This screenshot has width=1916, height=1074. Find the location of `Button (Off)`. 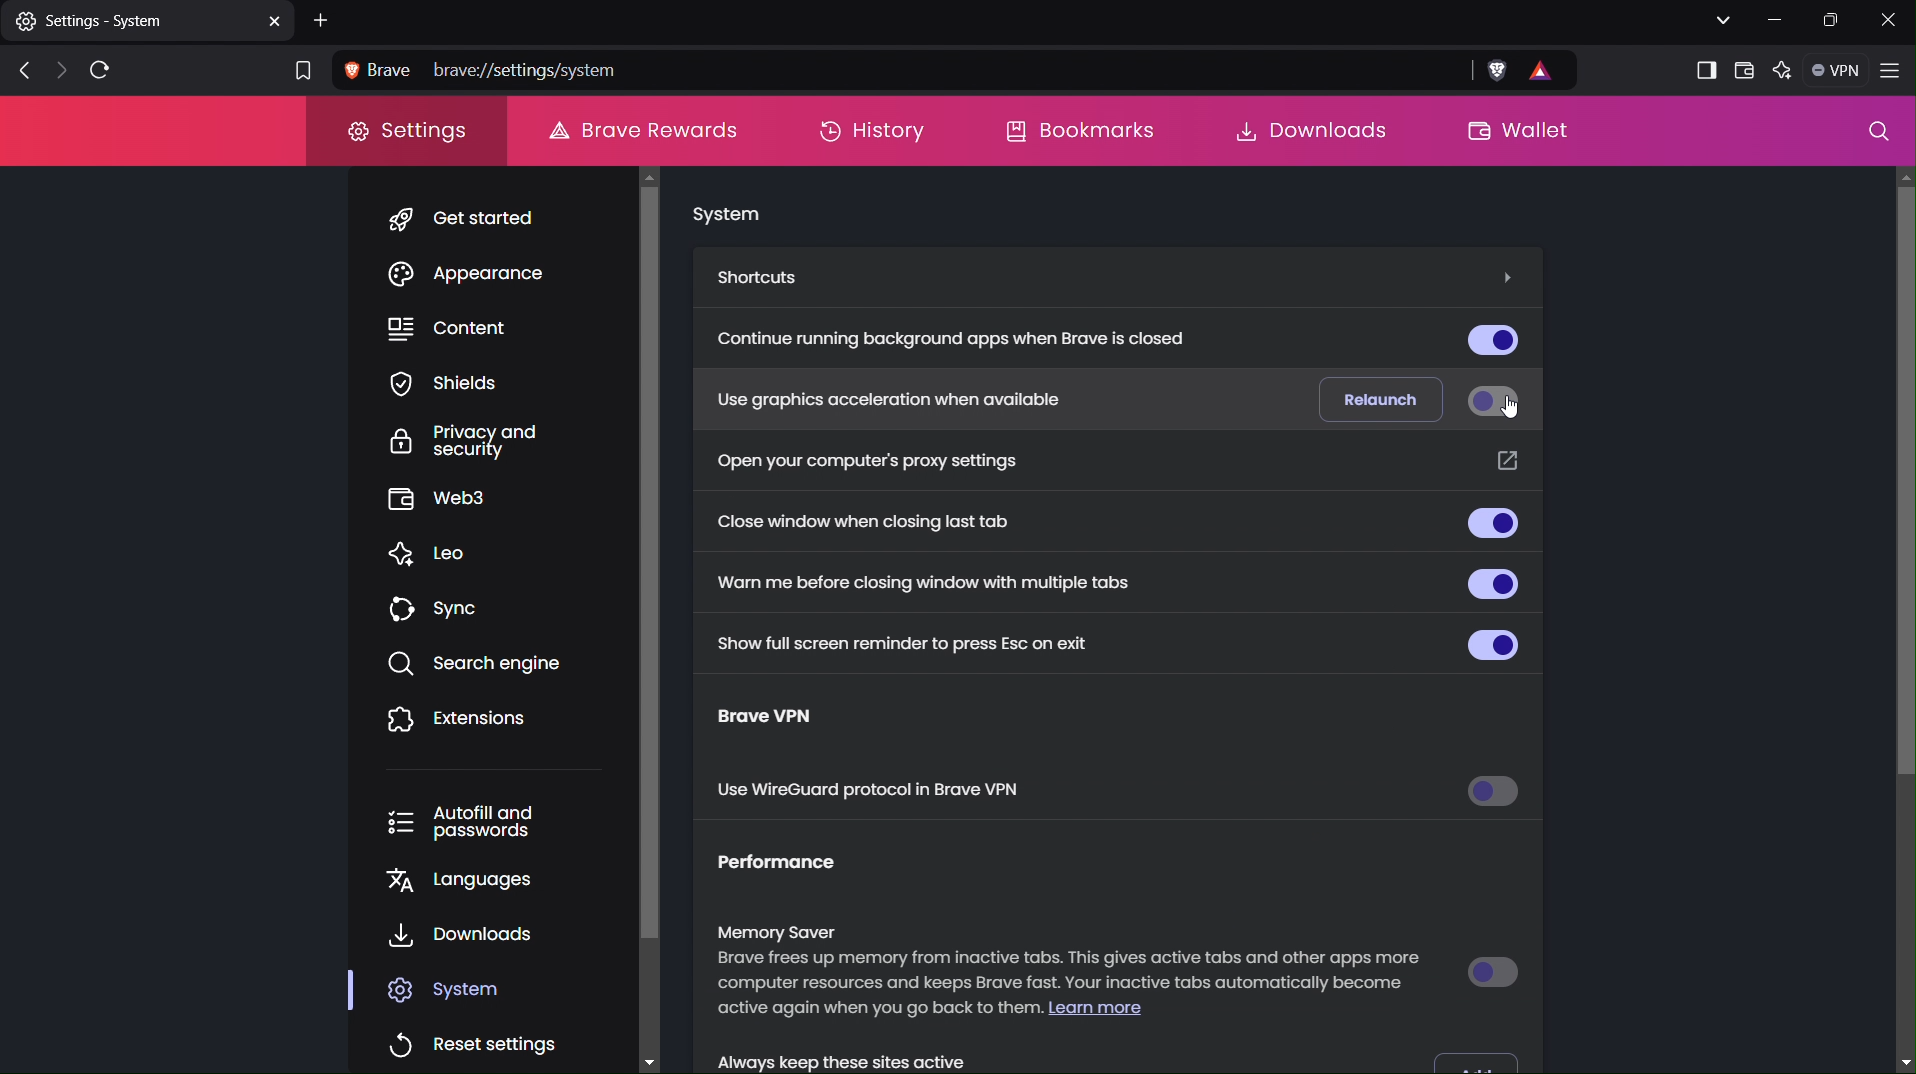

Button (Off) is located at coordinates (1488, 401).